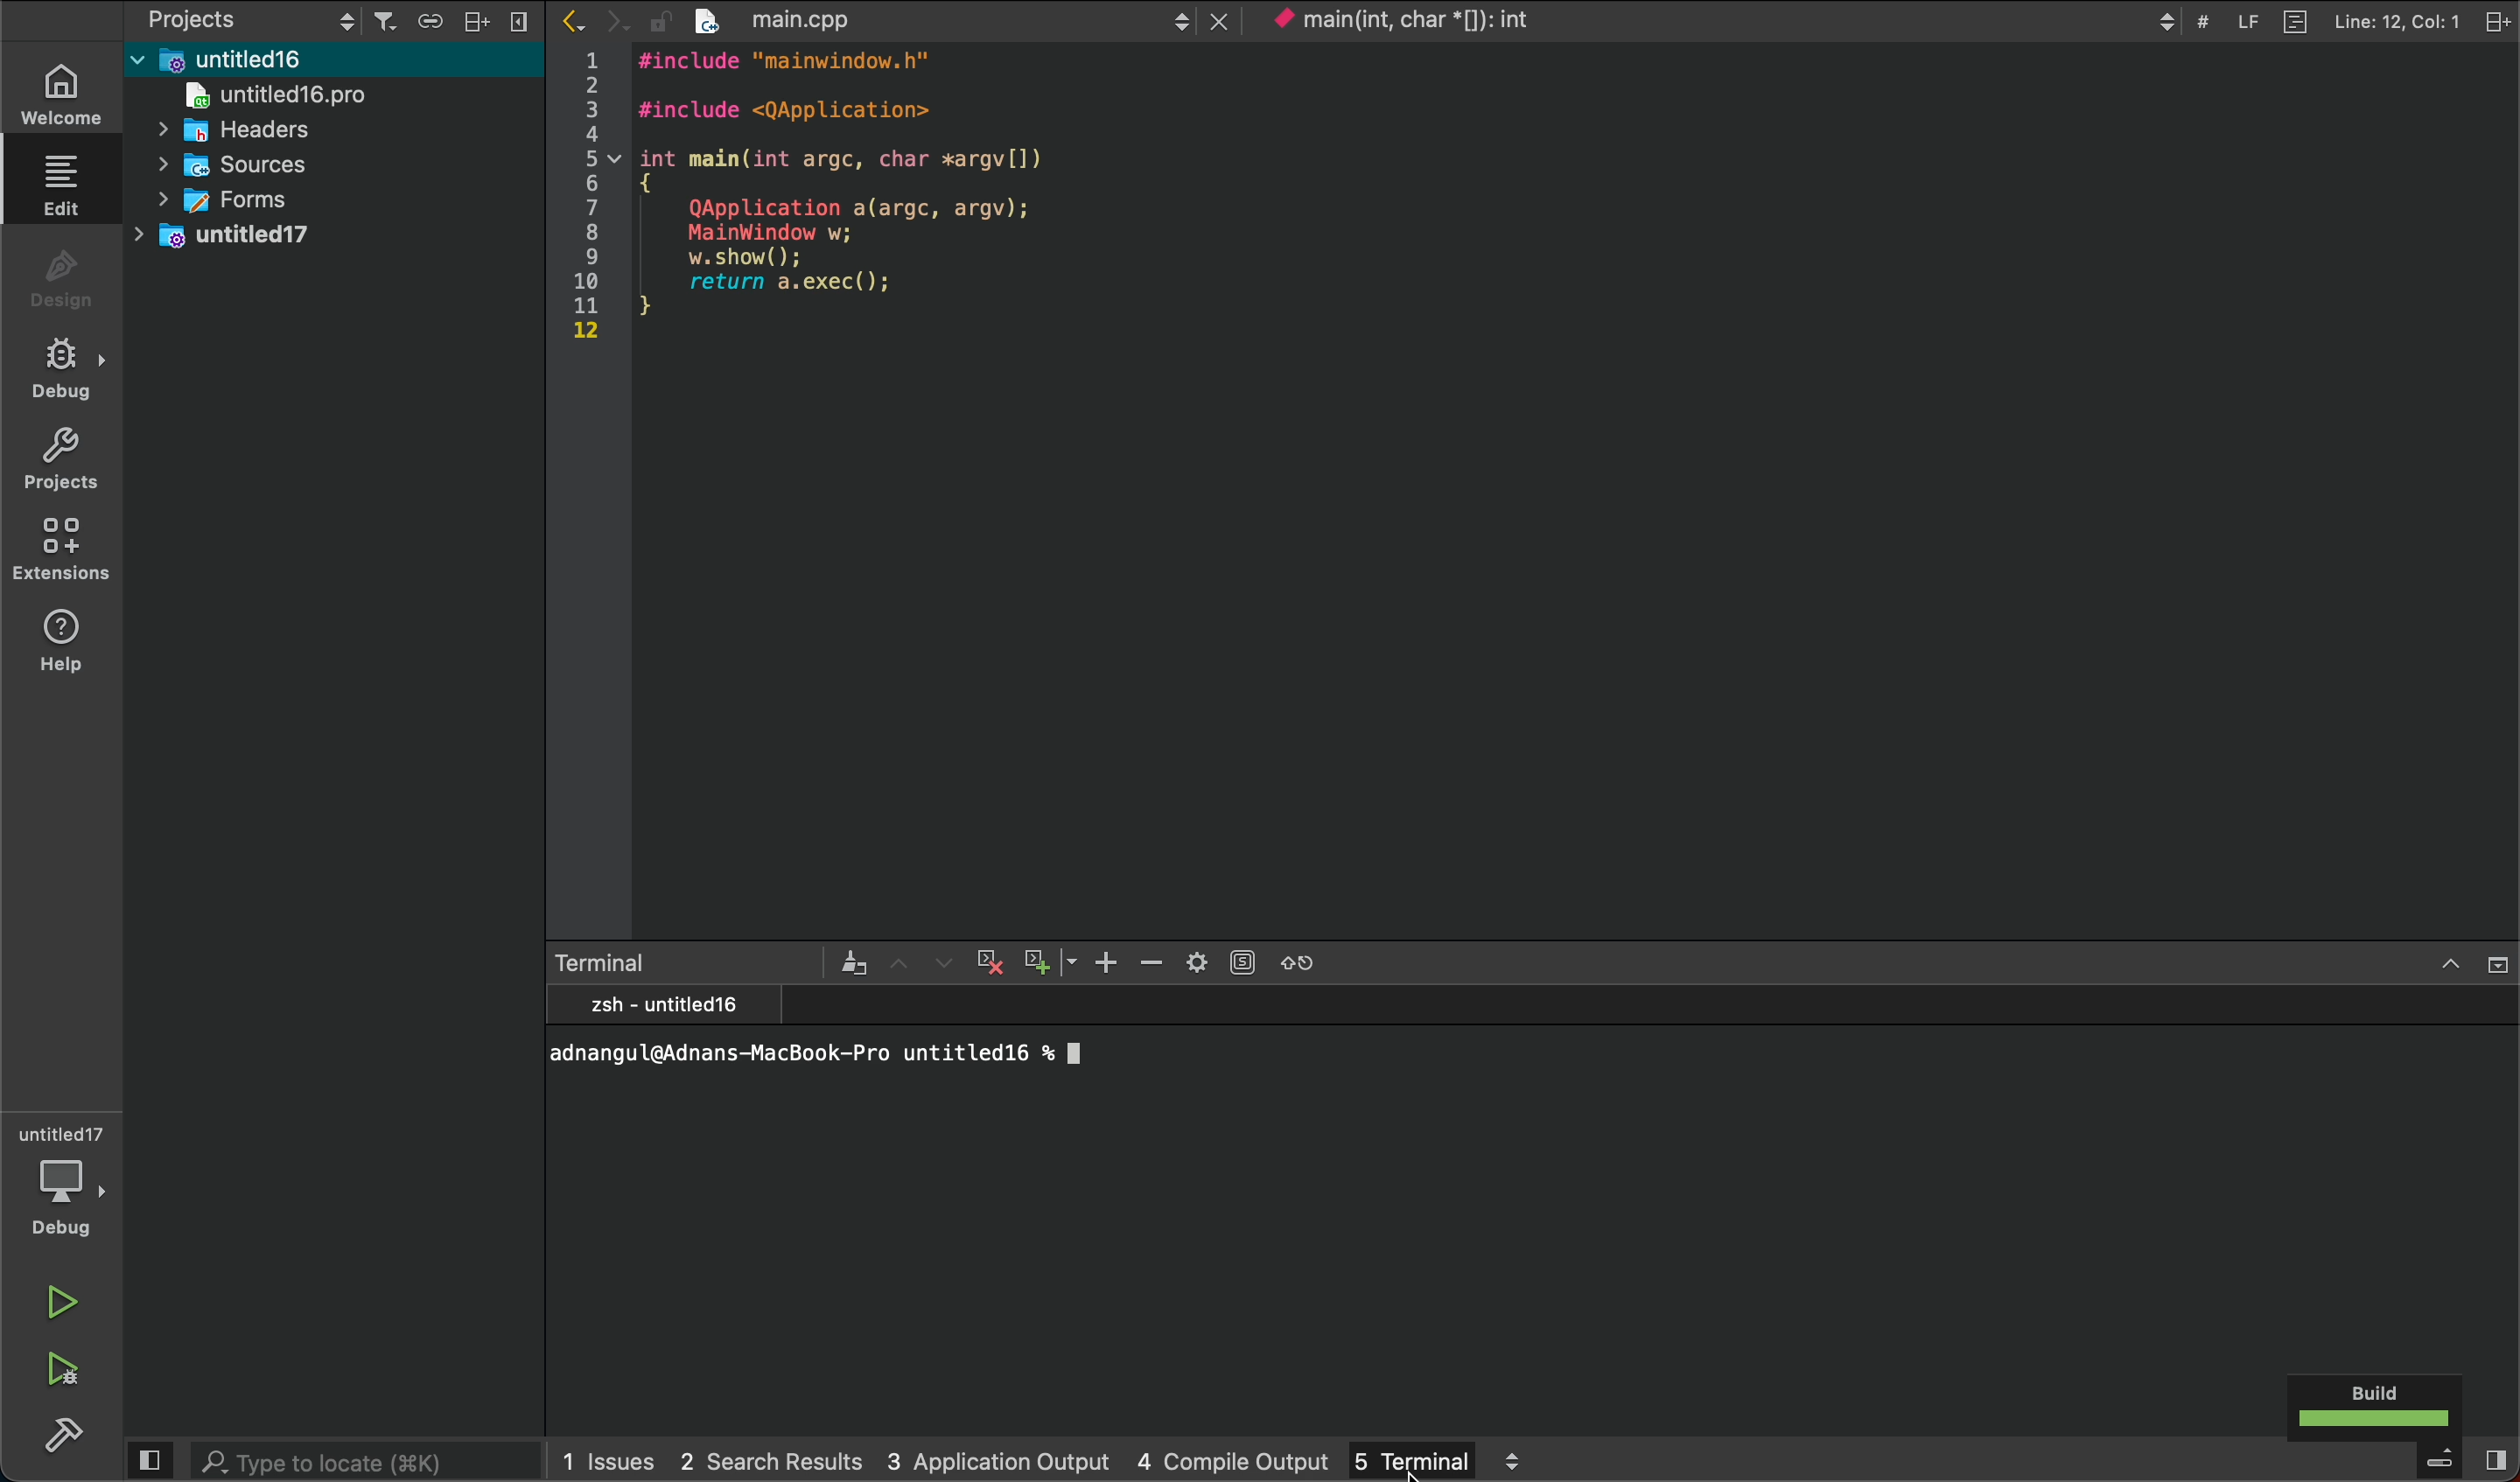  What do you see at coordinates (527, 23) in the screenshot?
I see `close sidebar` at bounding box center [527, 23].